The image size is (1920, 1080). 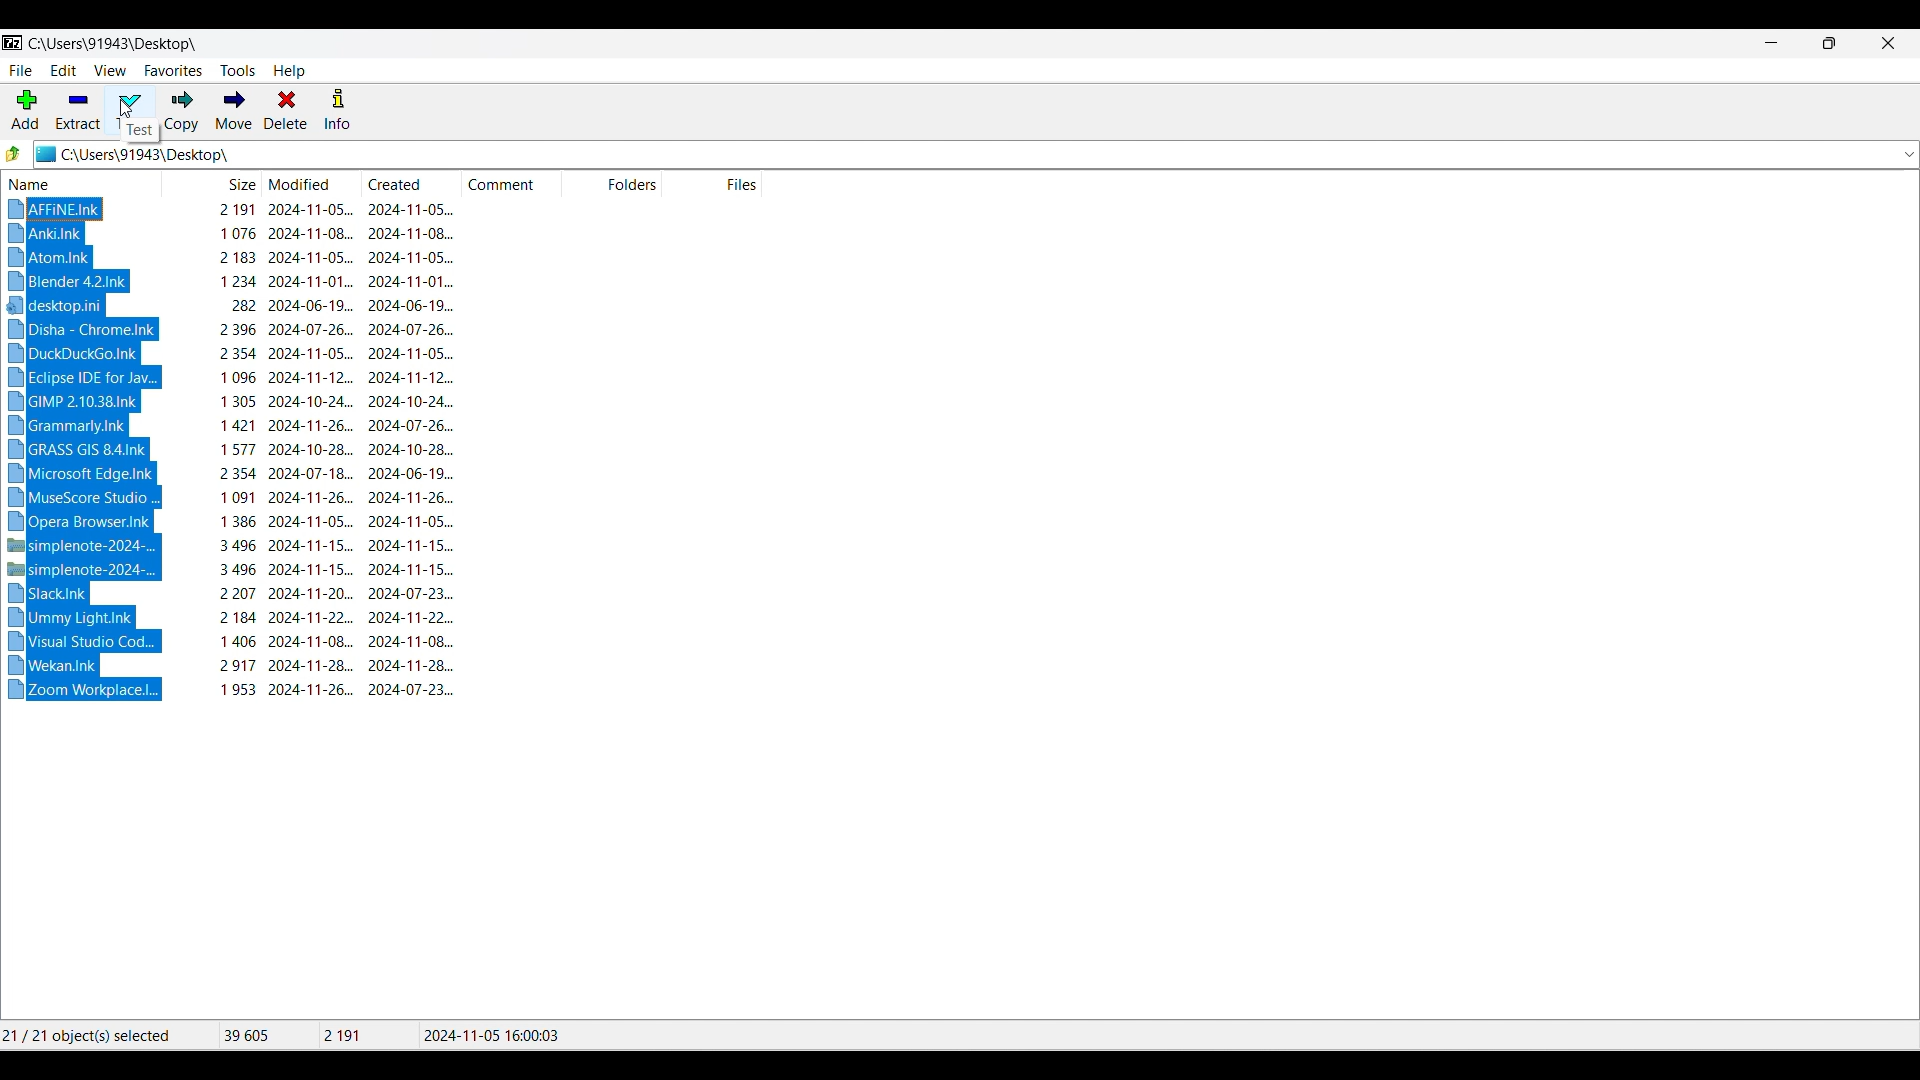 I want to click on Software logo, so click(x=12, y=42).